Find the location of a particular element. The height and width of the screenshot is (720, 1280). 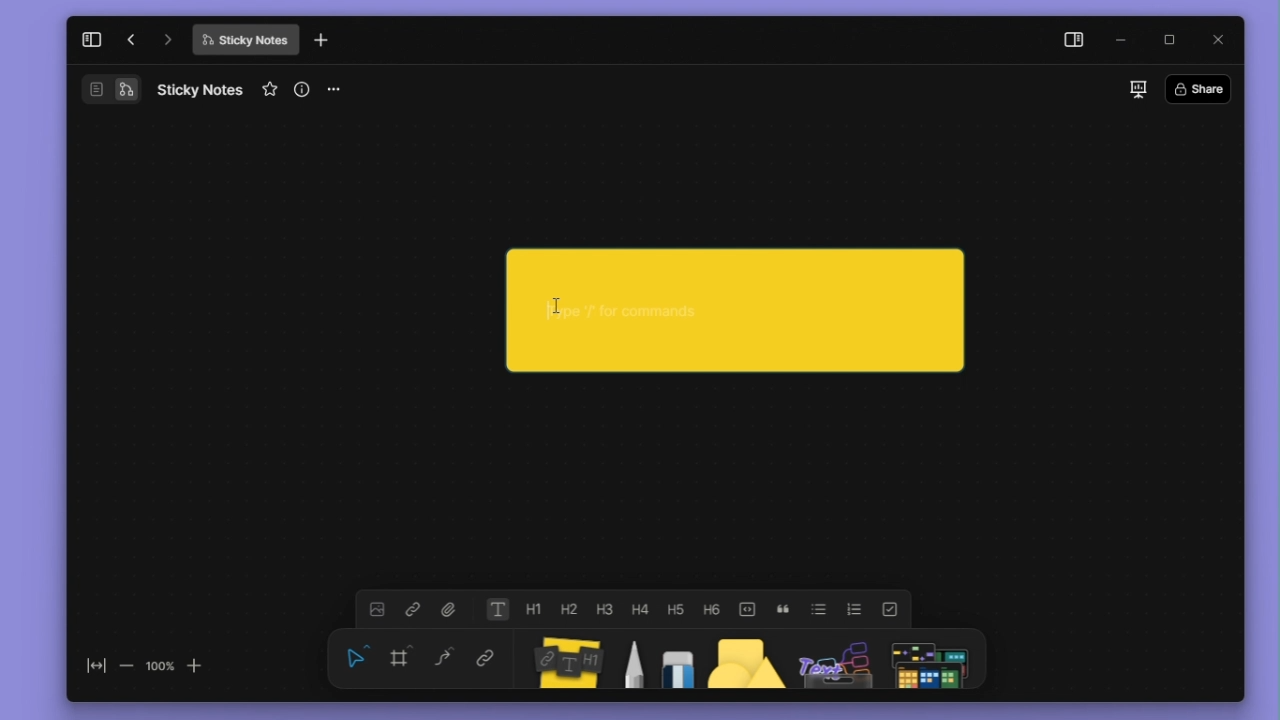

more is located at coordinates (338, 88).